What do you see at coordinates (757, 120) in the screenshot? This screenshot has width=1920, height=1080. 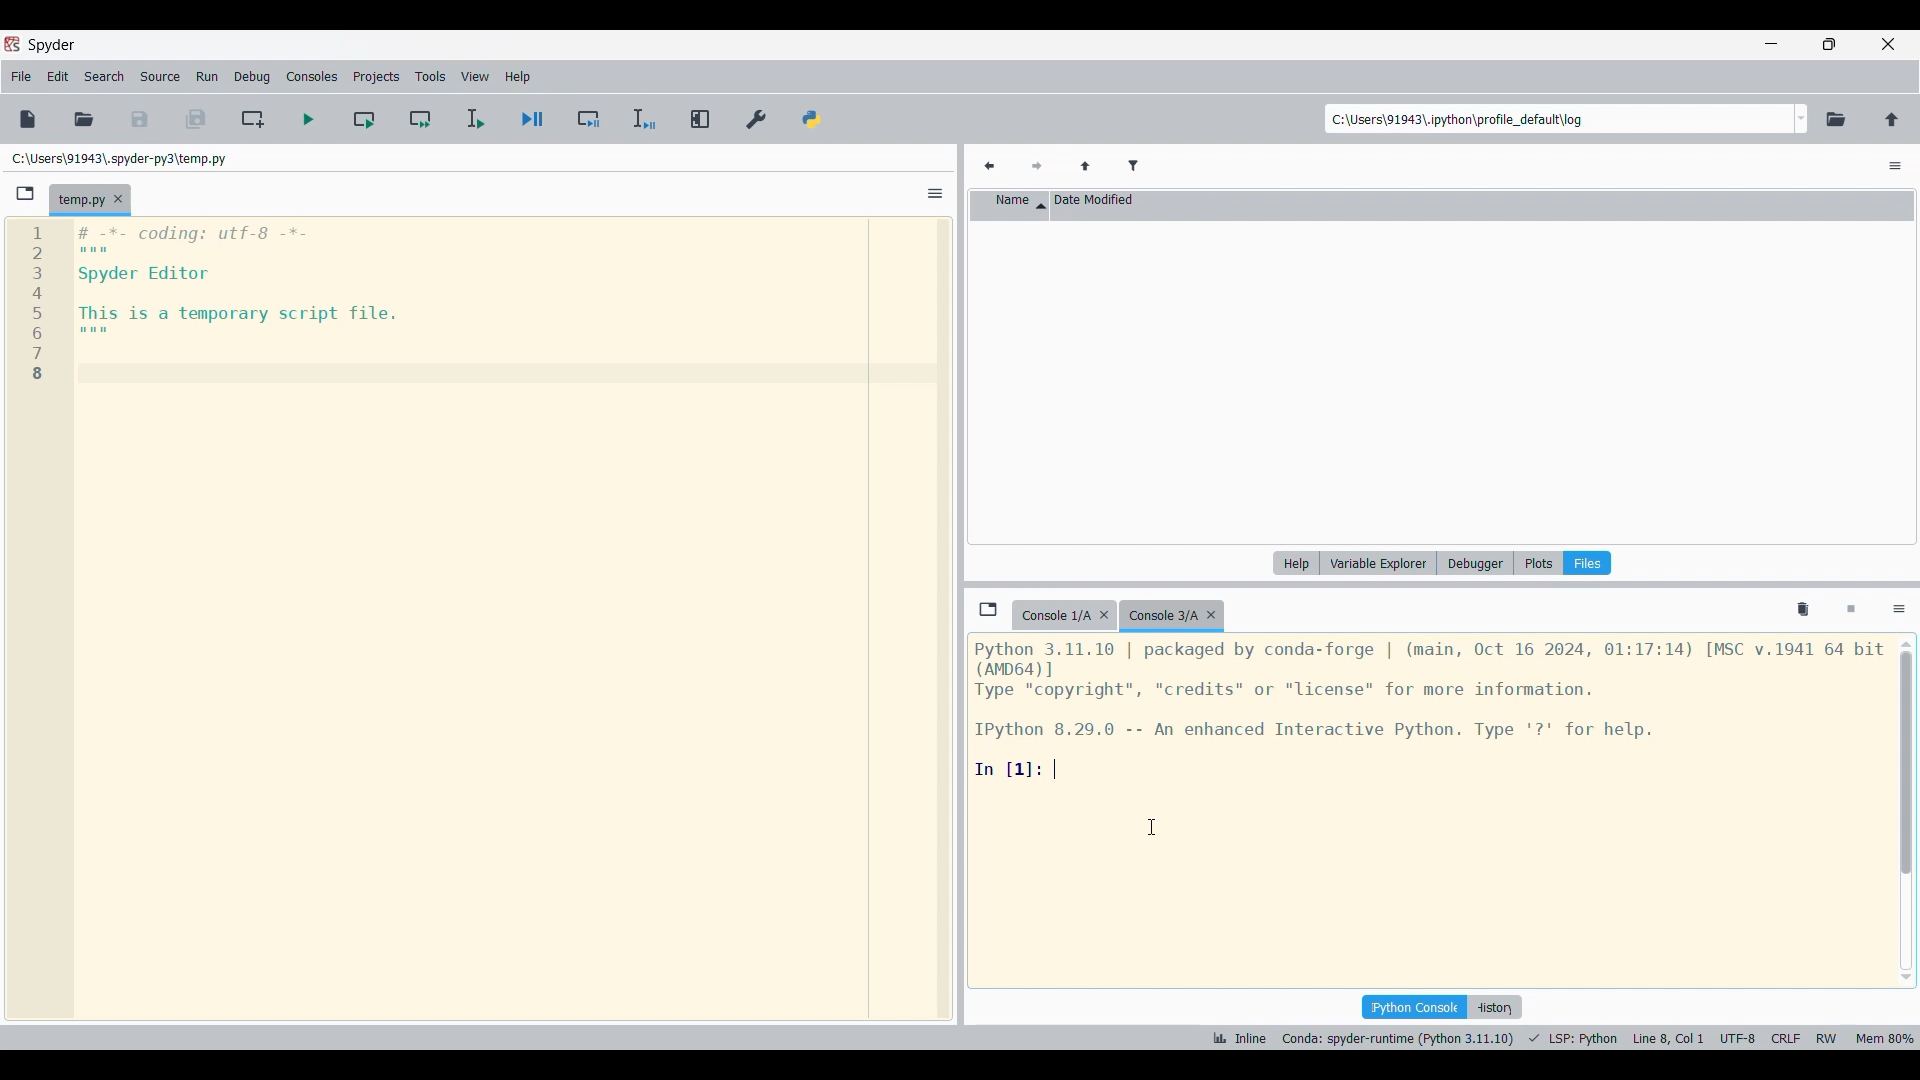 I see `Preferences` at bounding box center [757, 120].